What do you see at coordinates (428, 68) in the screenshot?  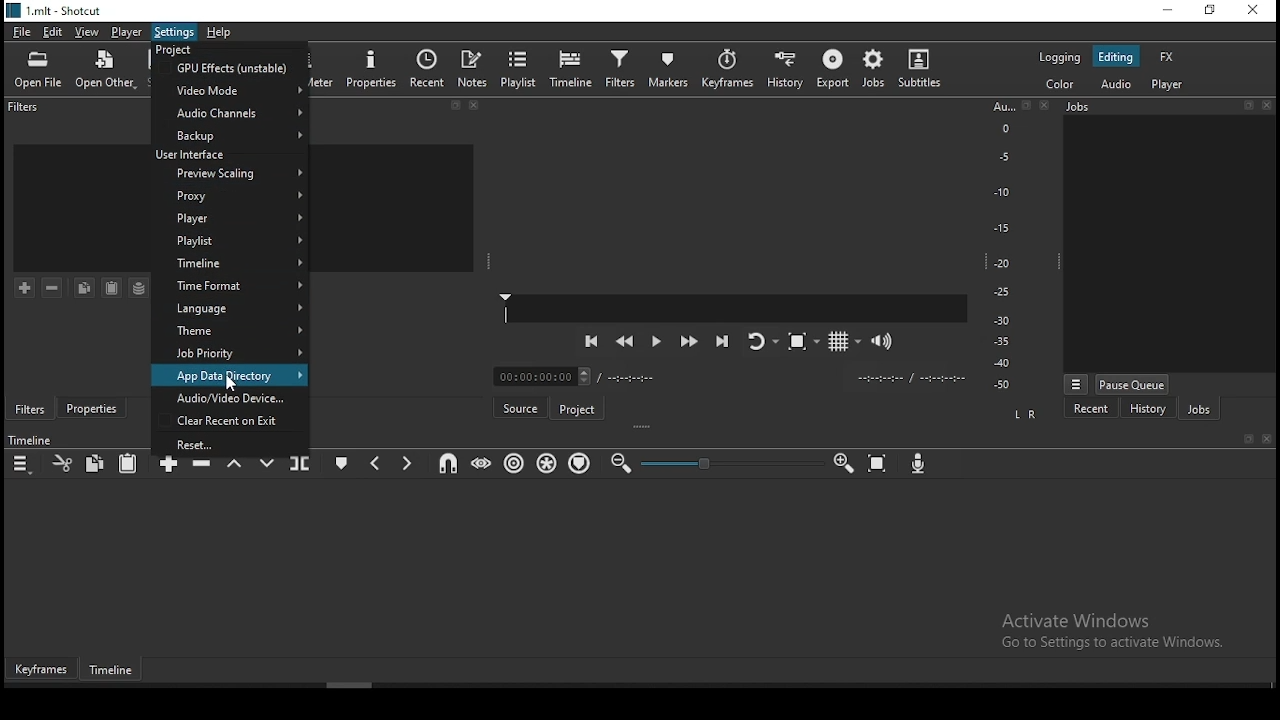 I see `recent` at bounding box center [428, 68].